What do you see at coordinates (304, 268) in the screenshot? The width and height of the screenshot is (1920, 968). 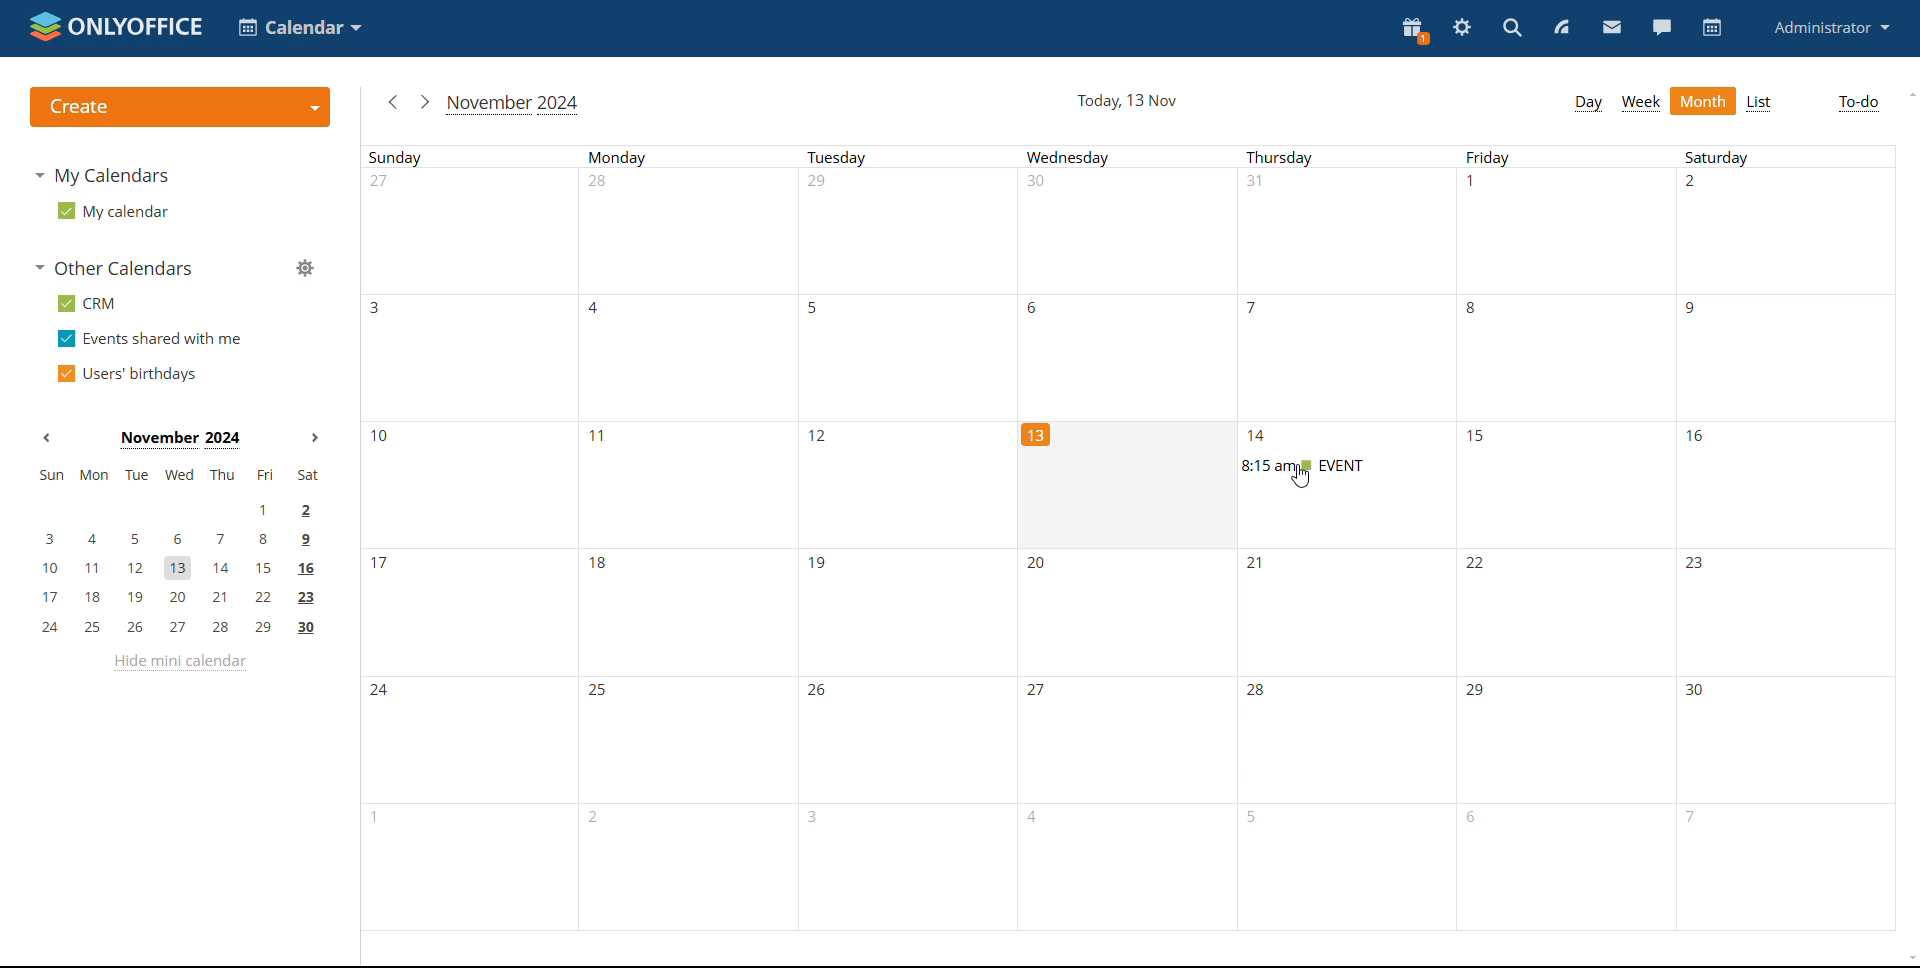 I see `manage` at bounding box center [304, 268].